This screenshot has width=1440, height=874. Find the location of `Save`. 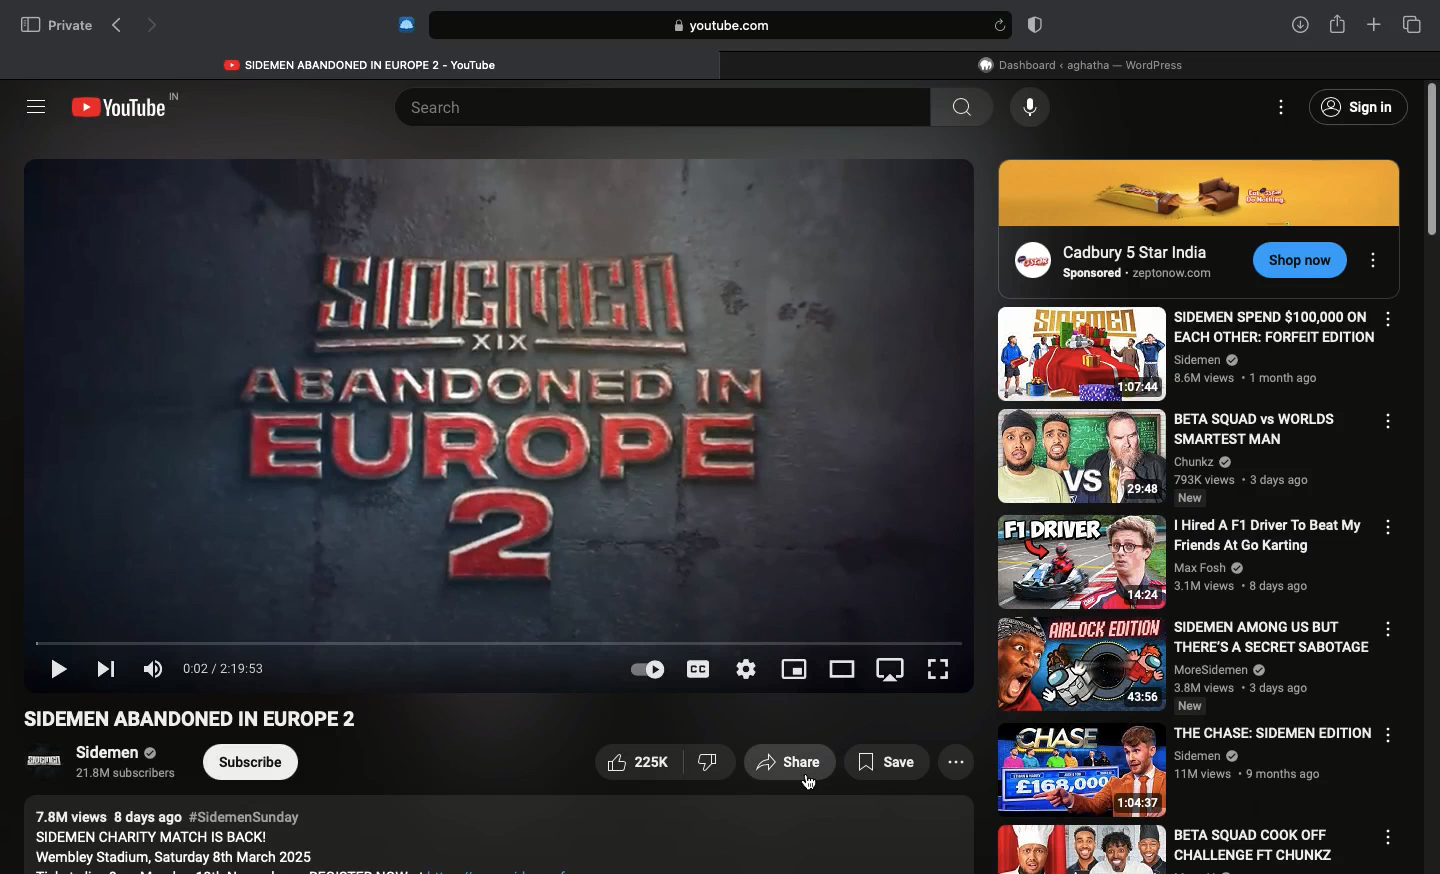

Save is located at coordinates (889, 763).